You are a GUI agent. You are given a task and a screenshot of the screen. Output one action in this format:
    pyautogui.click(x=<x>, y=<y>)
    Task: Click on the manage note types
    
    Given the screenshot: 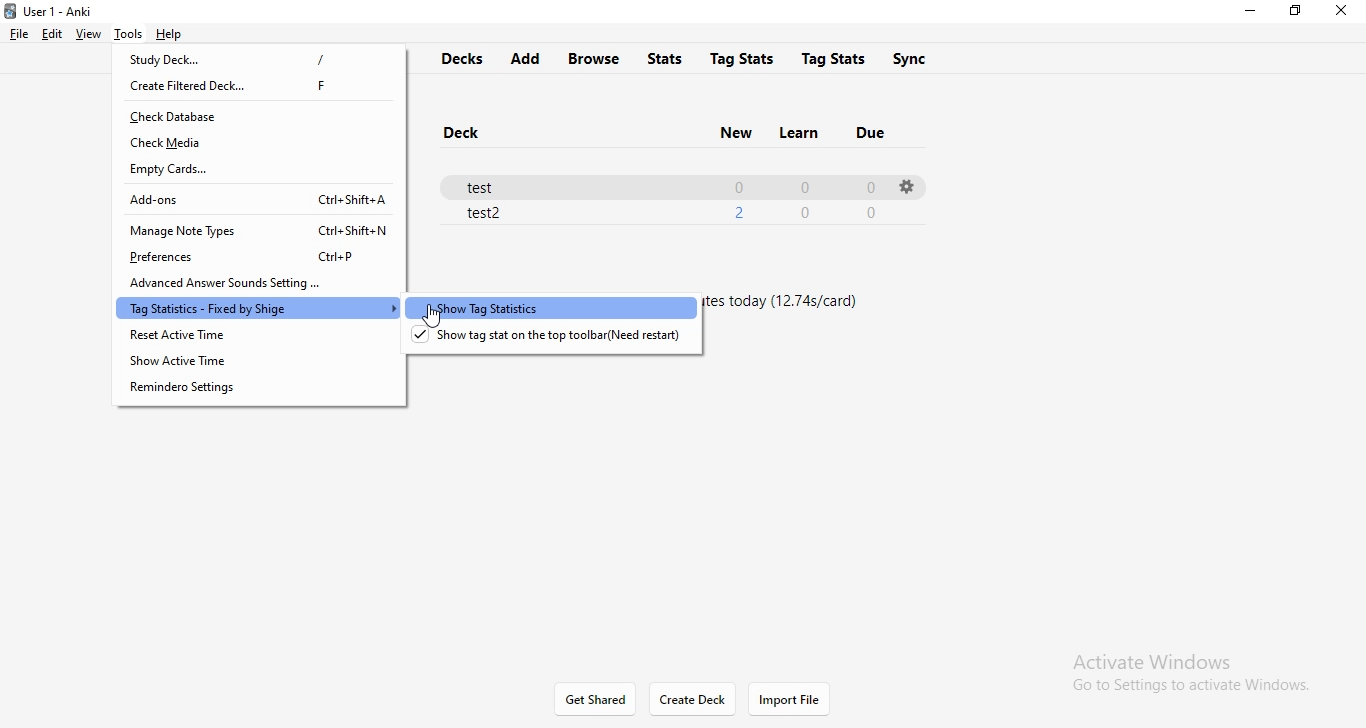 What is the action you would take?
    pyautogui.click(x=257, y=228)
    